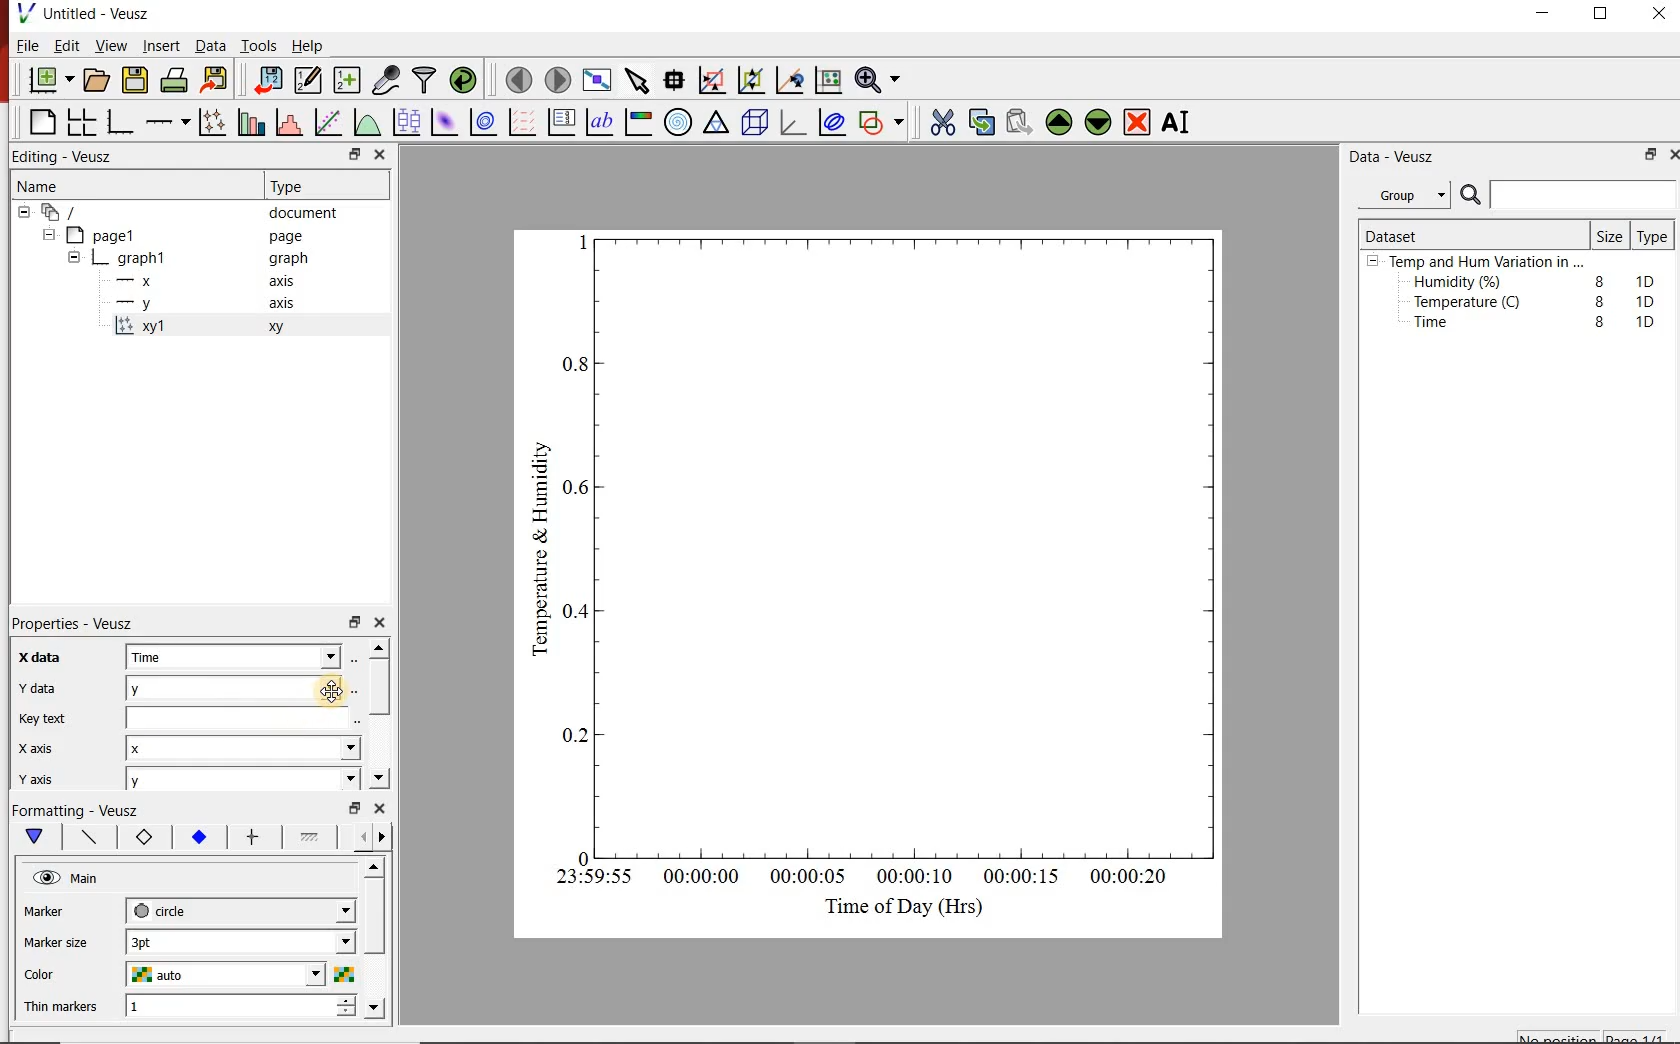 This screenshot has width=1680, height=1044. I want to click on plot bar charts, so click(252, 119).